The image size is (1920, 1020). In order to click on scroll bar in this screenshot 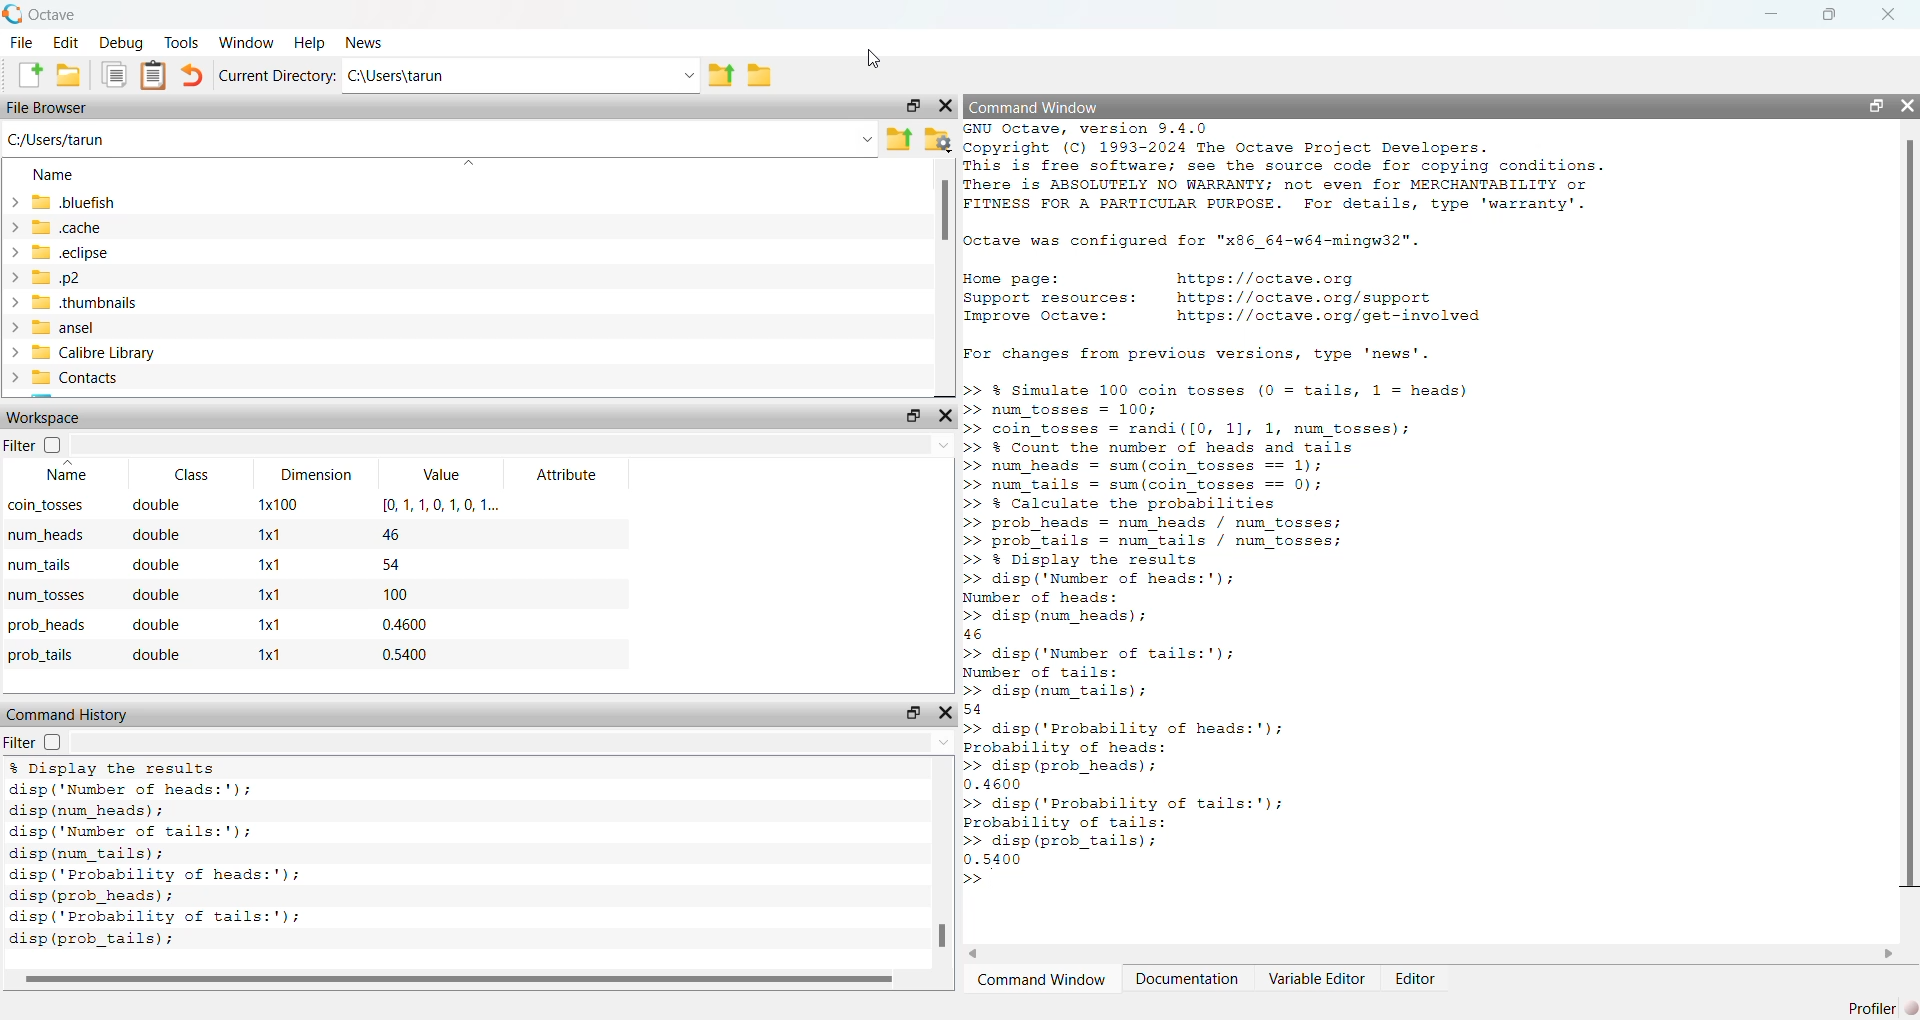, I will do `click(941, 935)`.